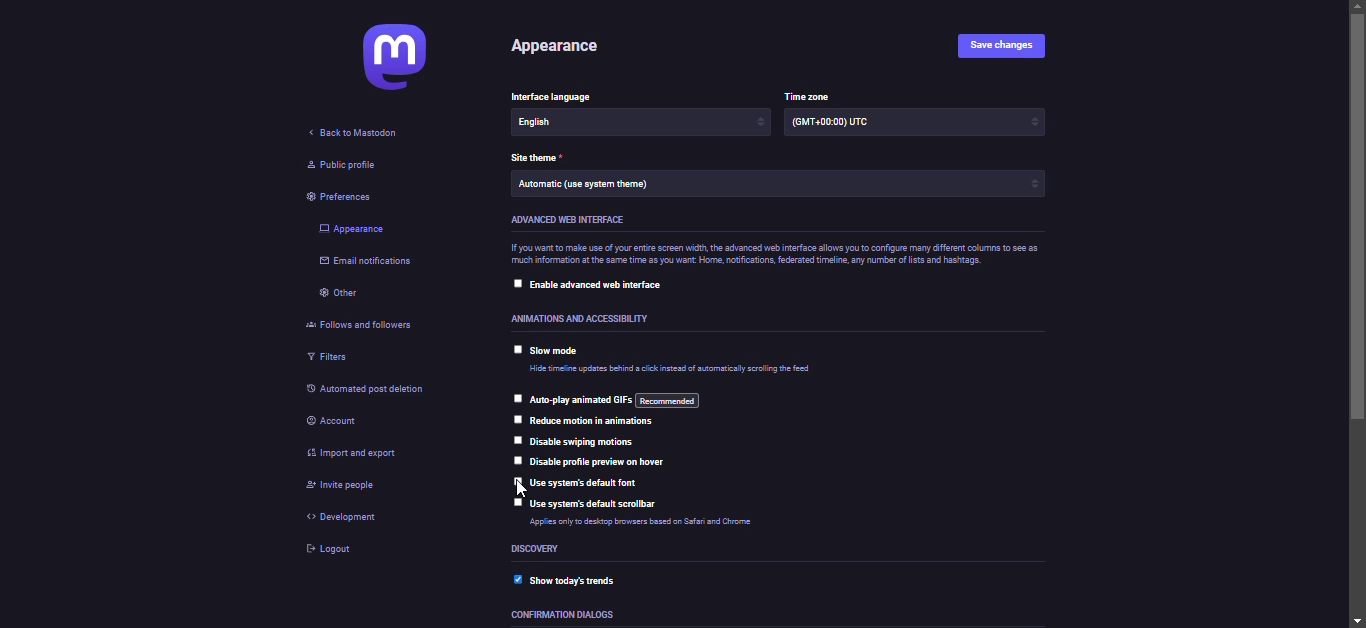  I want to click on invite people, so click(339, 489).